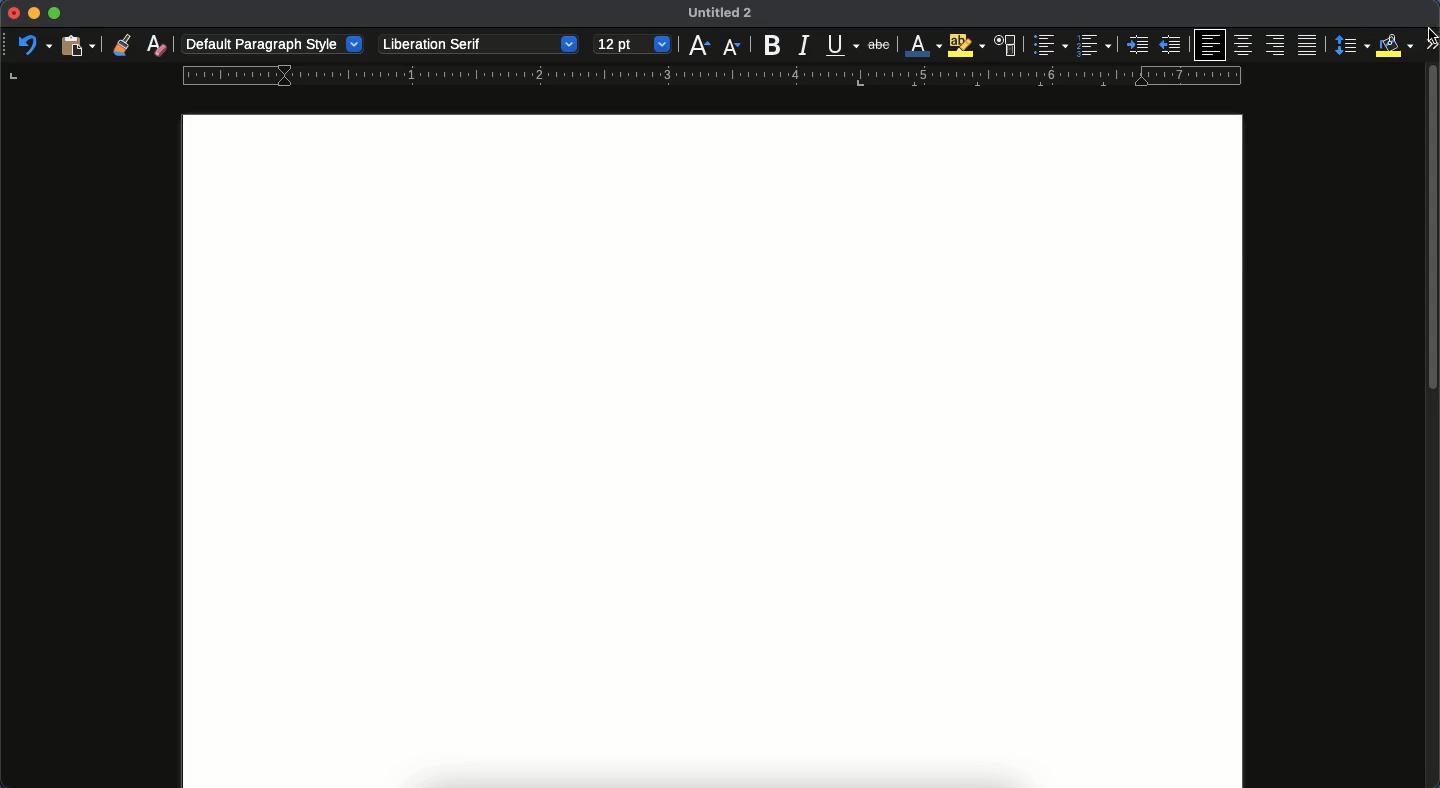  Describe the element at coordinates (1246, 45) in the screenshot. I see `center align` at that location.